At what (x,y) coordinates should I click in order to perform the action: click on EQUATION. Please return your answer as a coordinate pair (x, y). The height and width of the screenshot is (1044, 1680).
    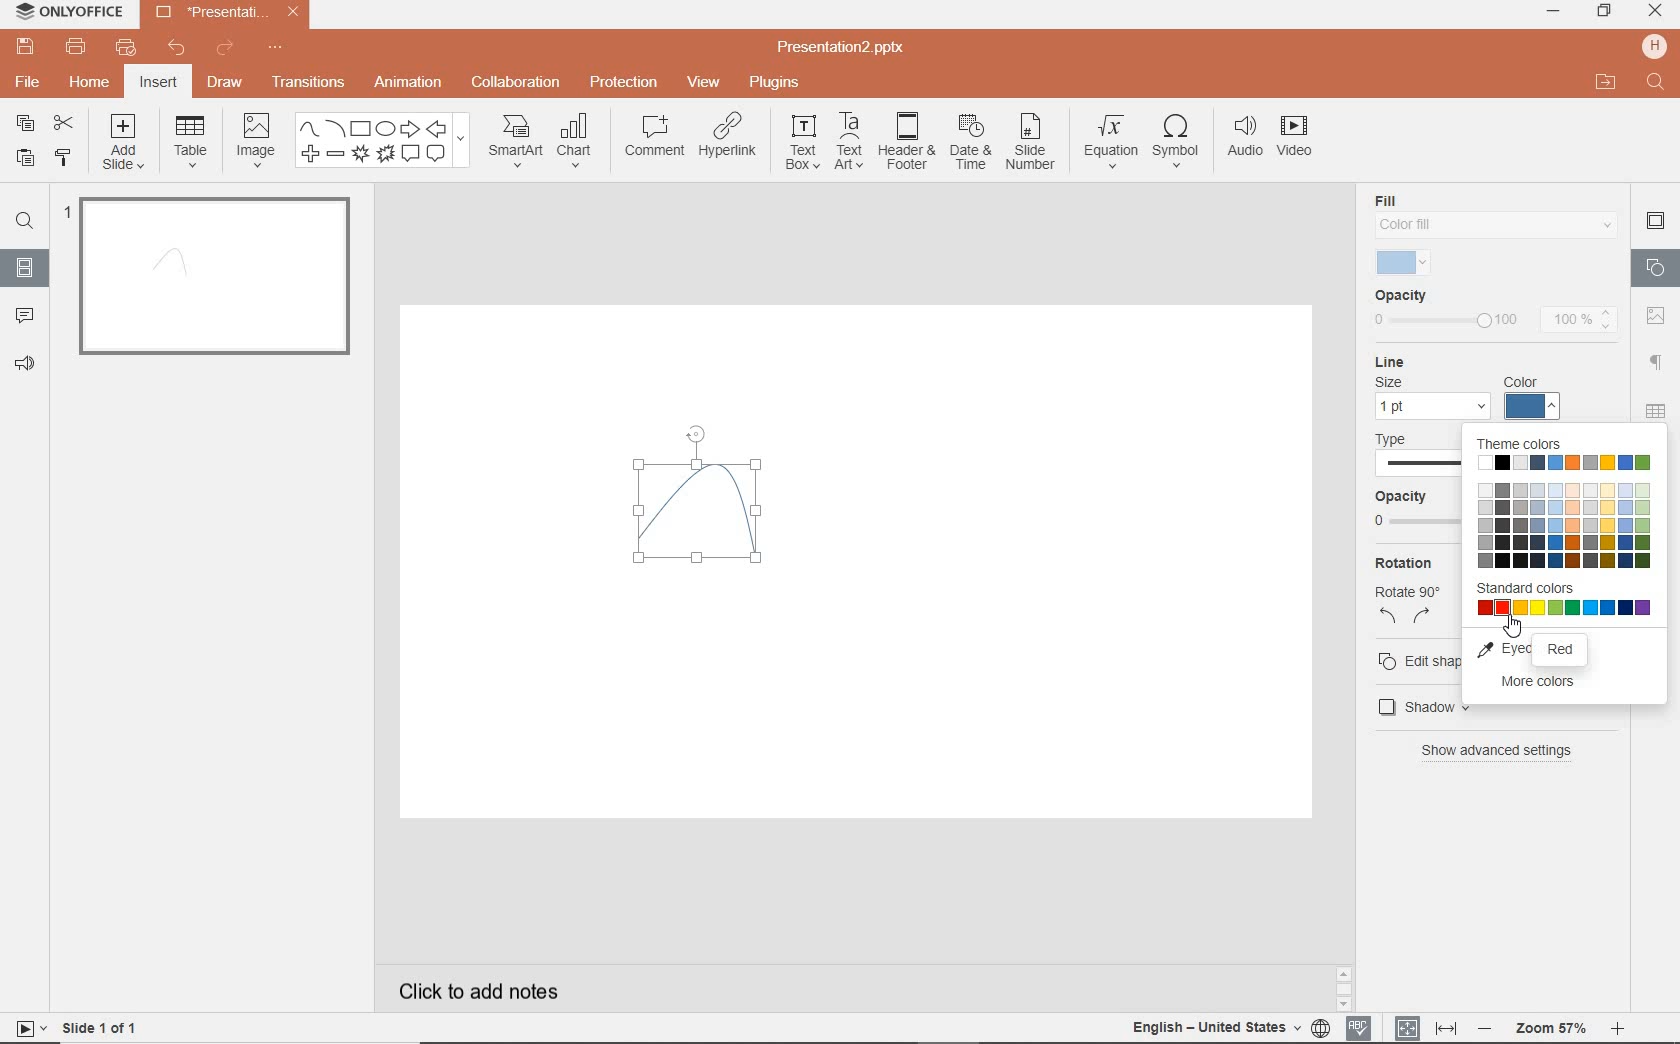
    Looking at the image, I should click on (1111, 139).